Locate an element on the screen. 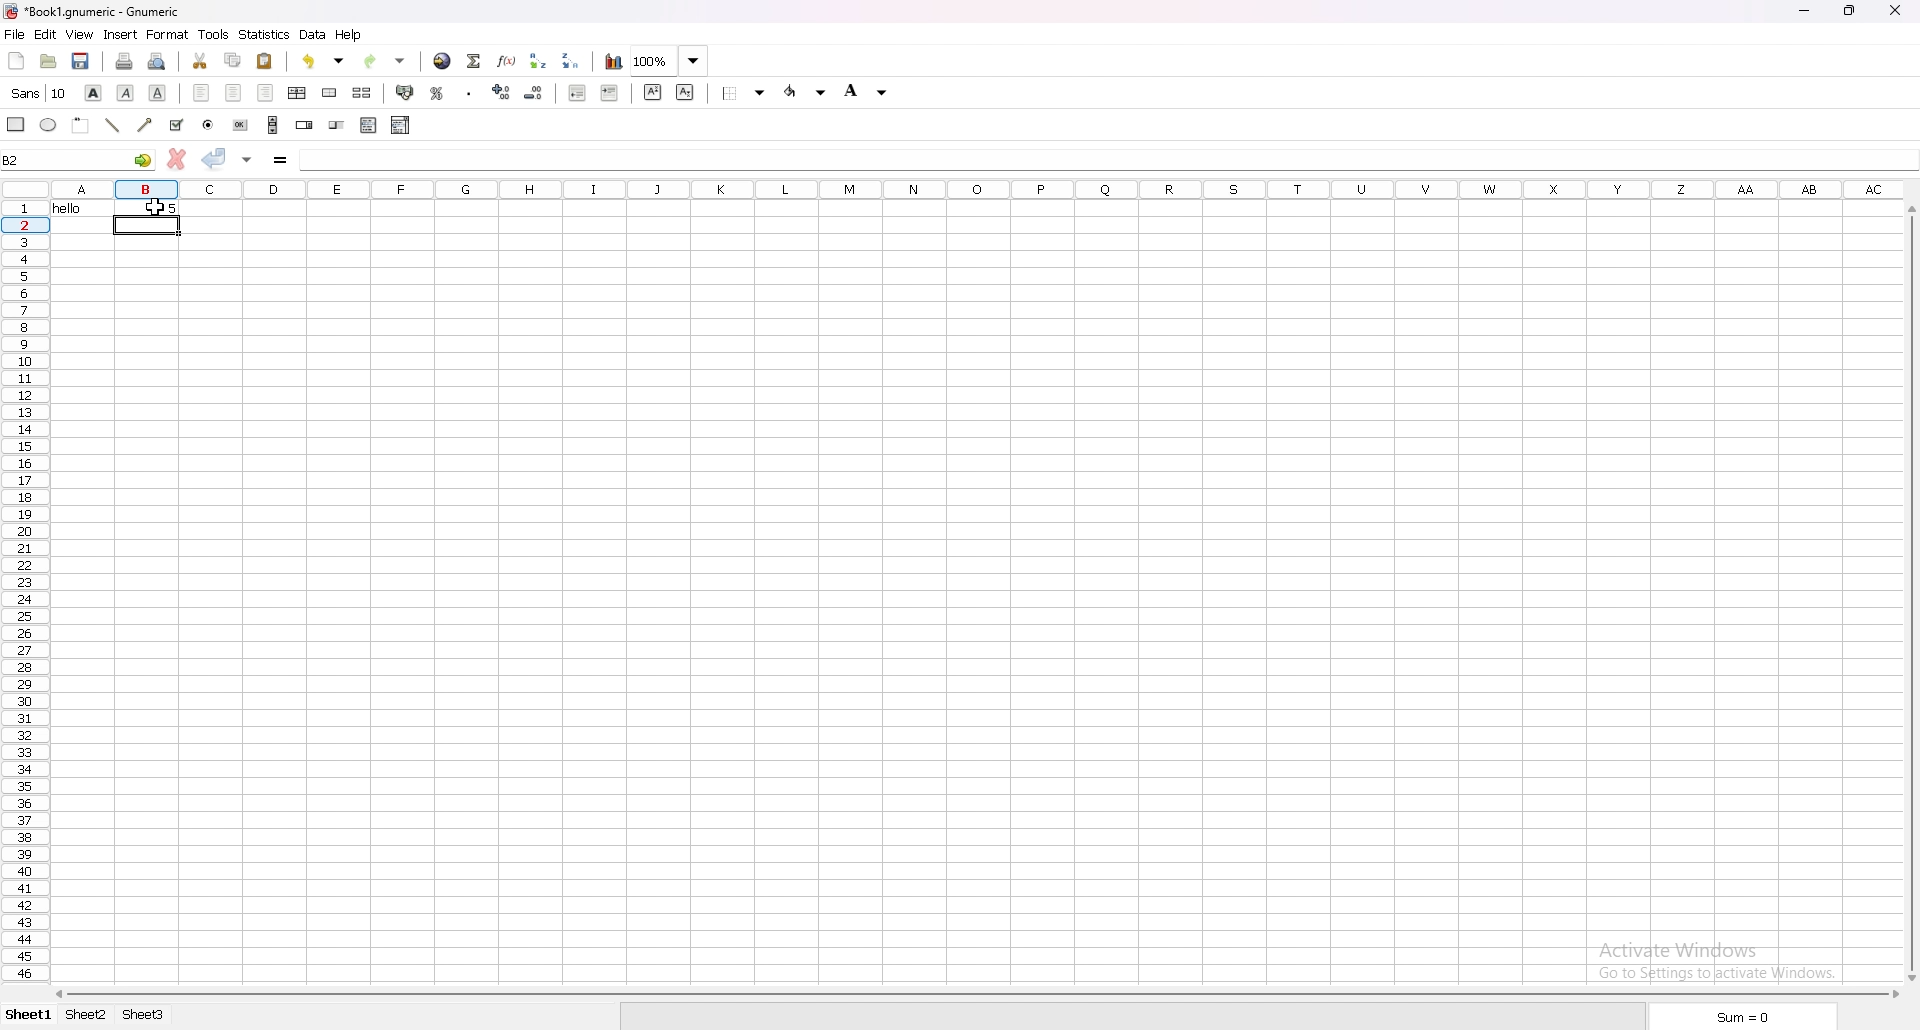 The width and height of the screenshot is (1920, 1030). hyperlink is located at coordinates (443, 60).